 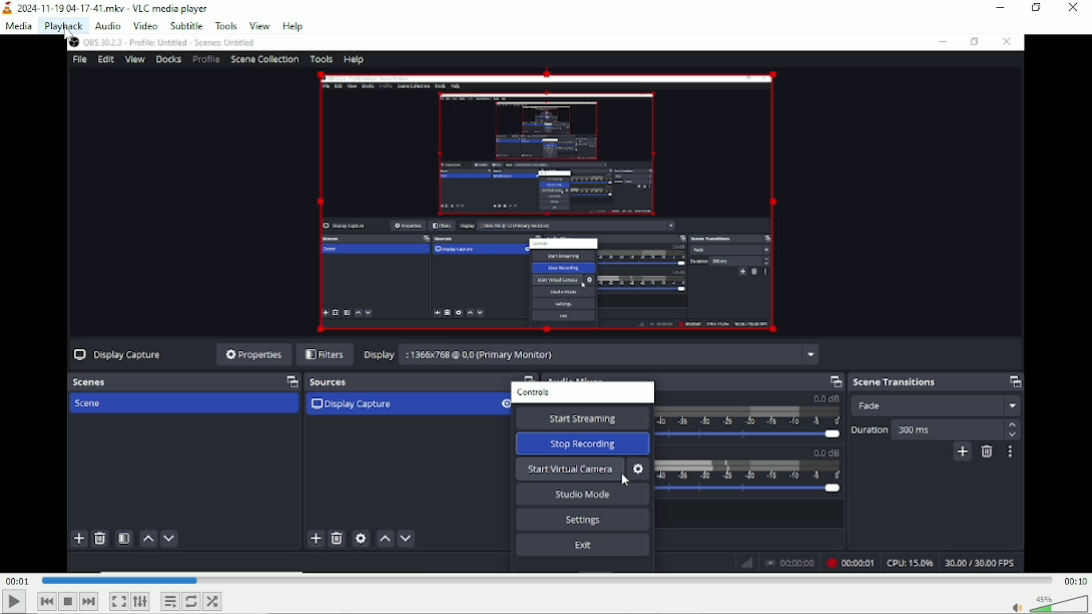 What do you see at coordinates (1001, 8) in the screenshot?
I see `Minimize` at bounding box center [1001, 8].